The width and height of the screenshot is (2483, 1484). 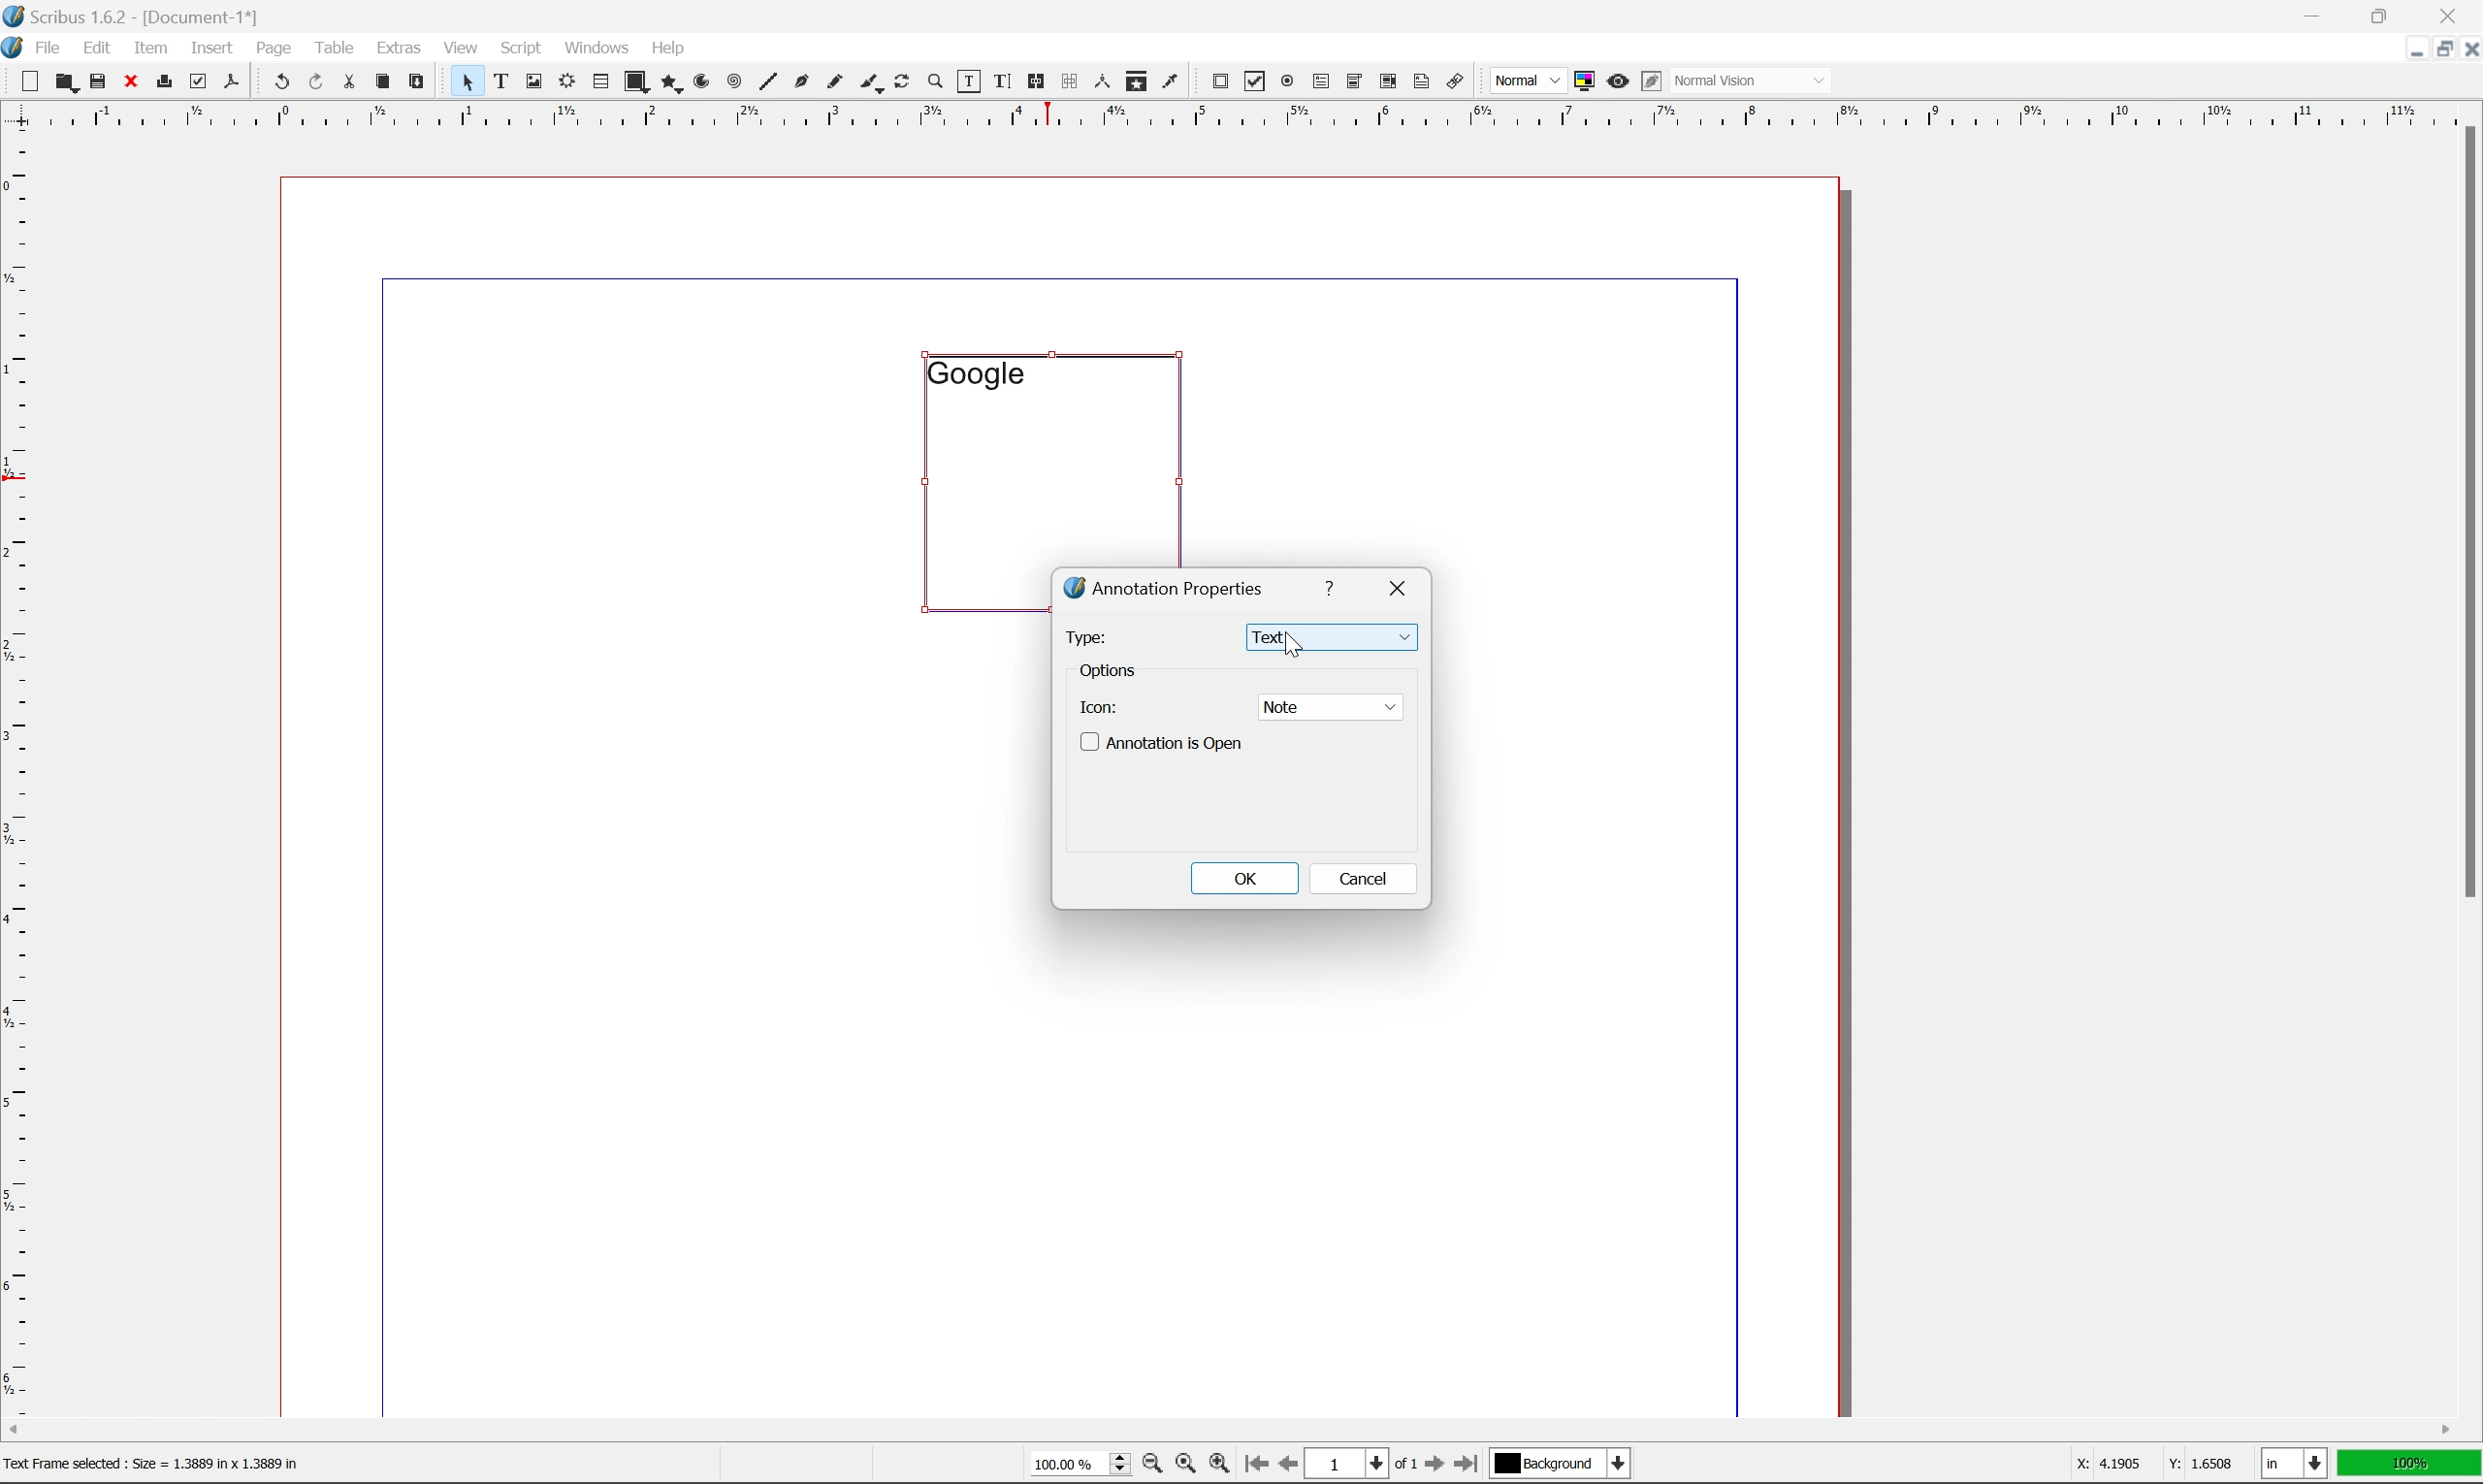 What do you see at coordinates (1333, 585) in the screenshot?
I see `help` at bounding box center [1333, 585].